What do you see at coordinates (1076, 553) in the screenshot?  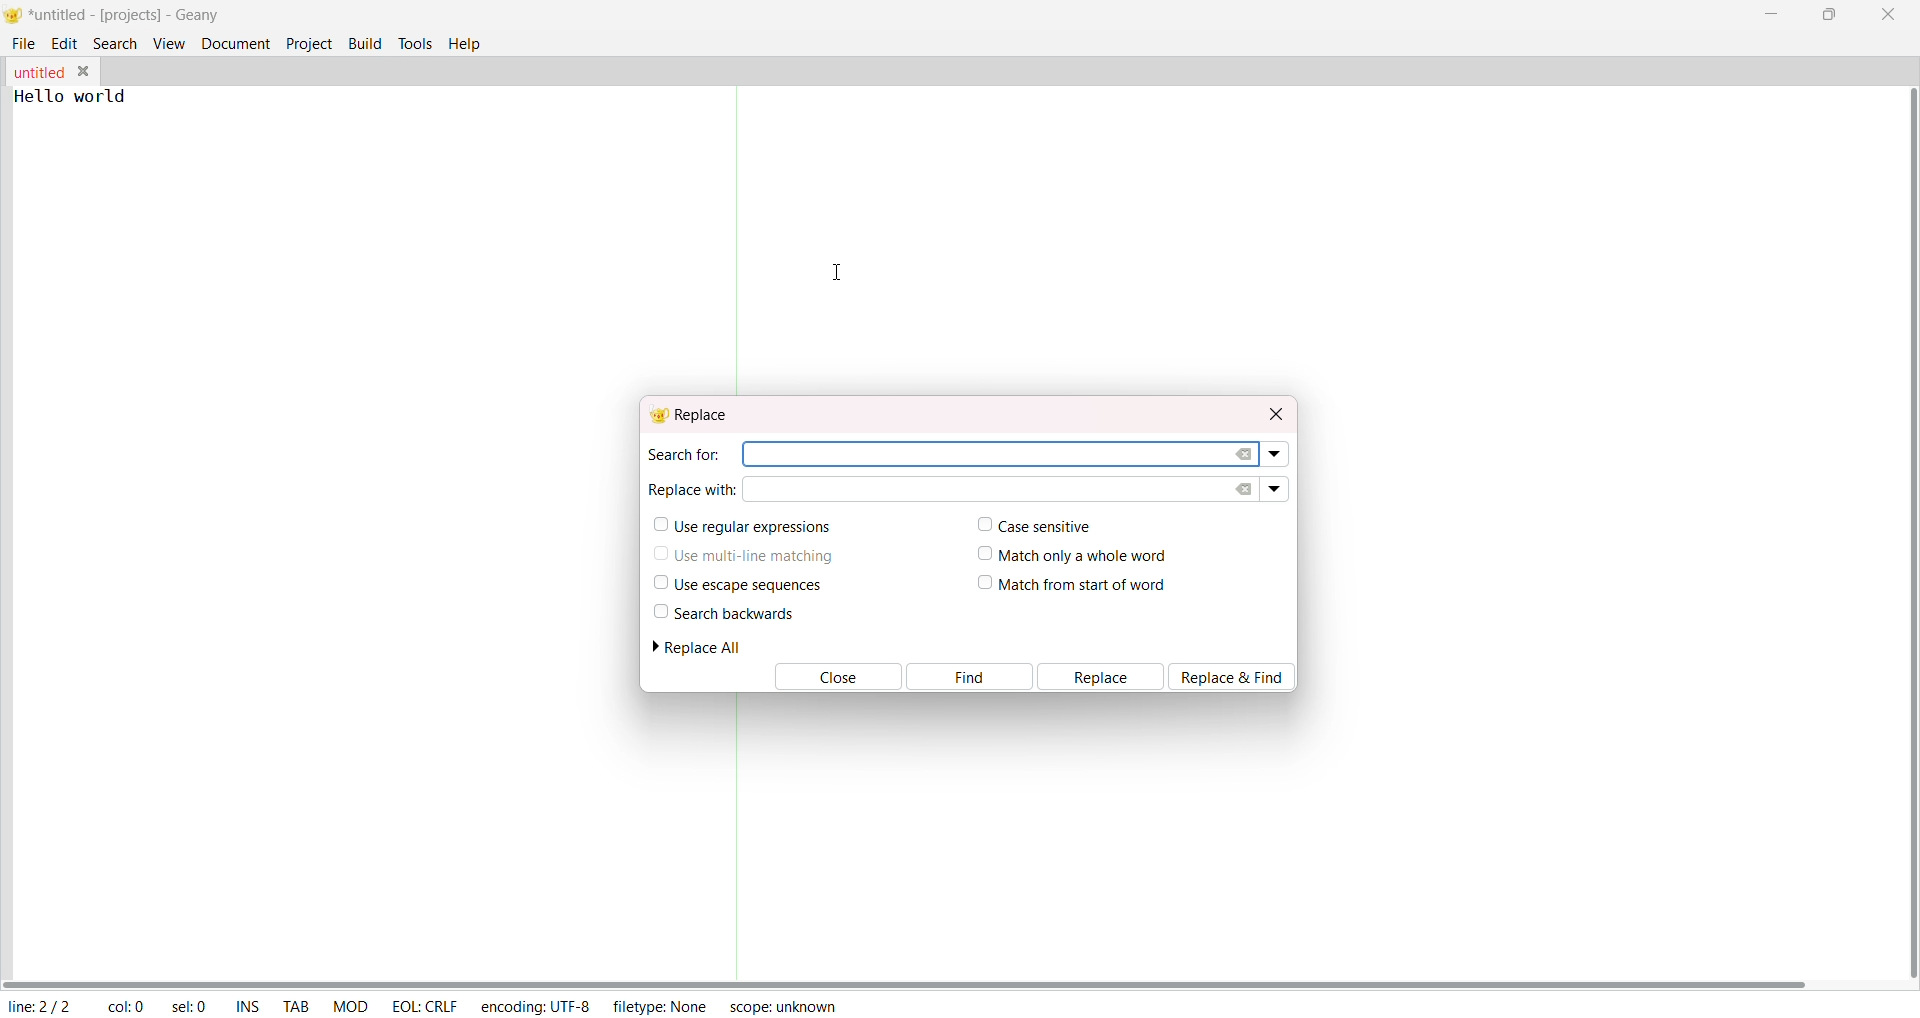 I see `match only a whole word` at bounding box center [1076, 553].